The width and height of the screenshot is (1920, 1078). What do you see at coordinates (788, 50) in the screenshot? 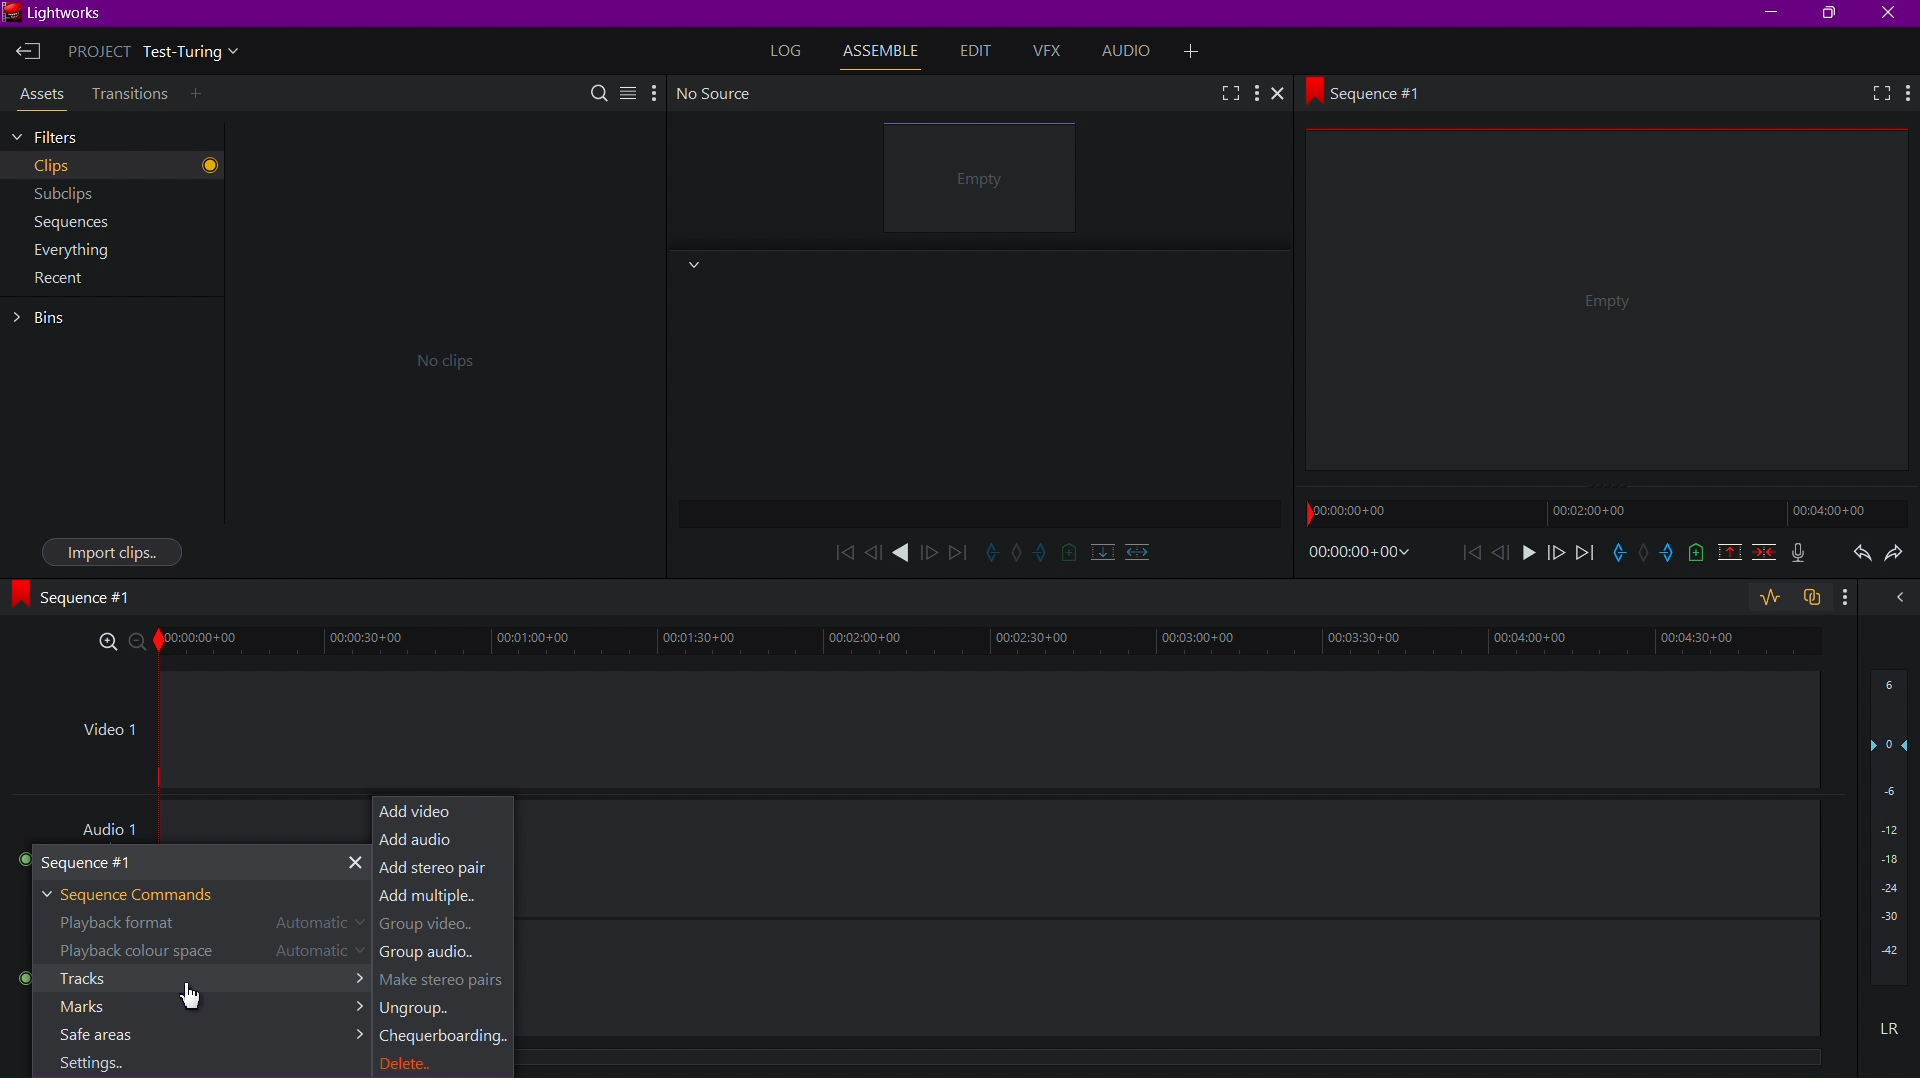
I see `Log` at bounding box center [788, 50].